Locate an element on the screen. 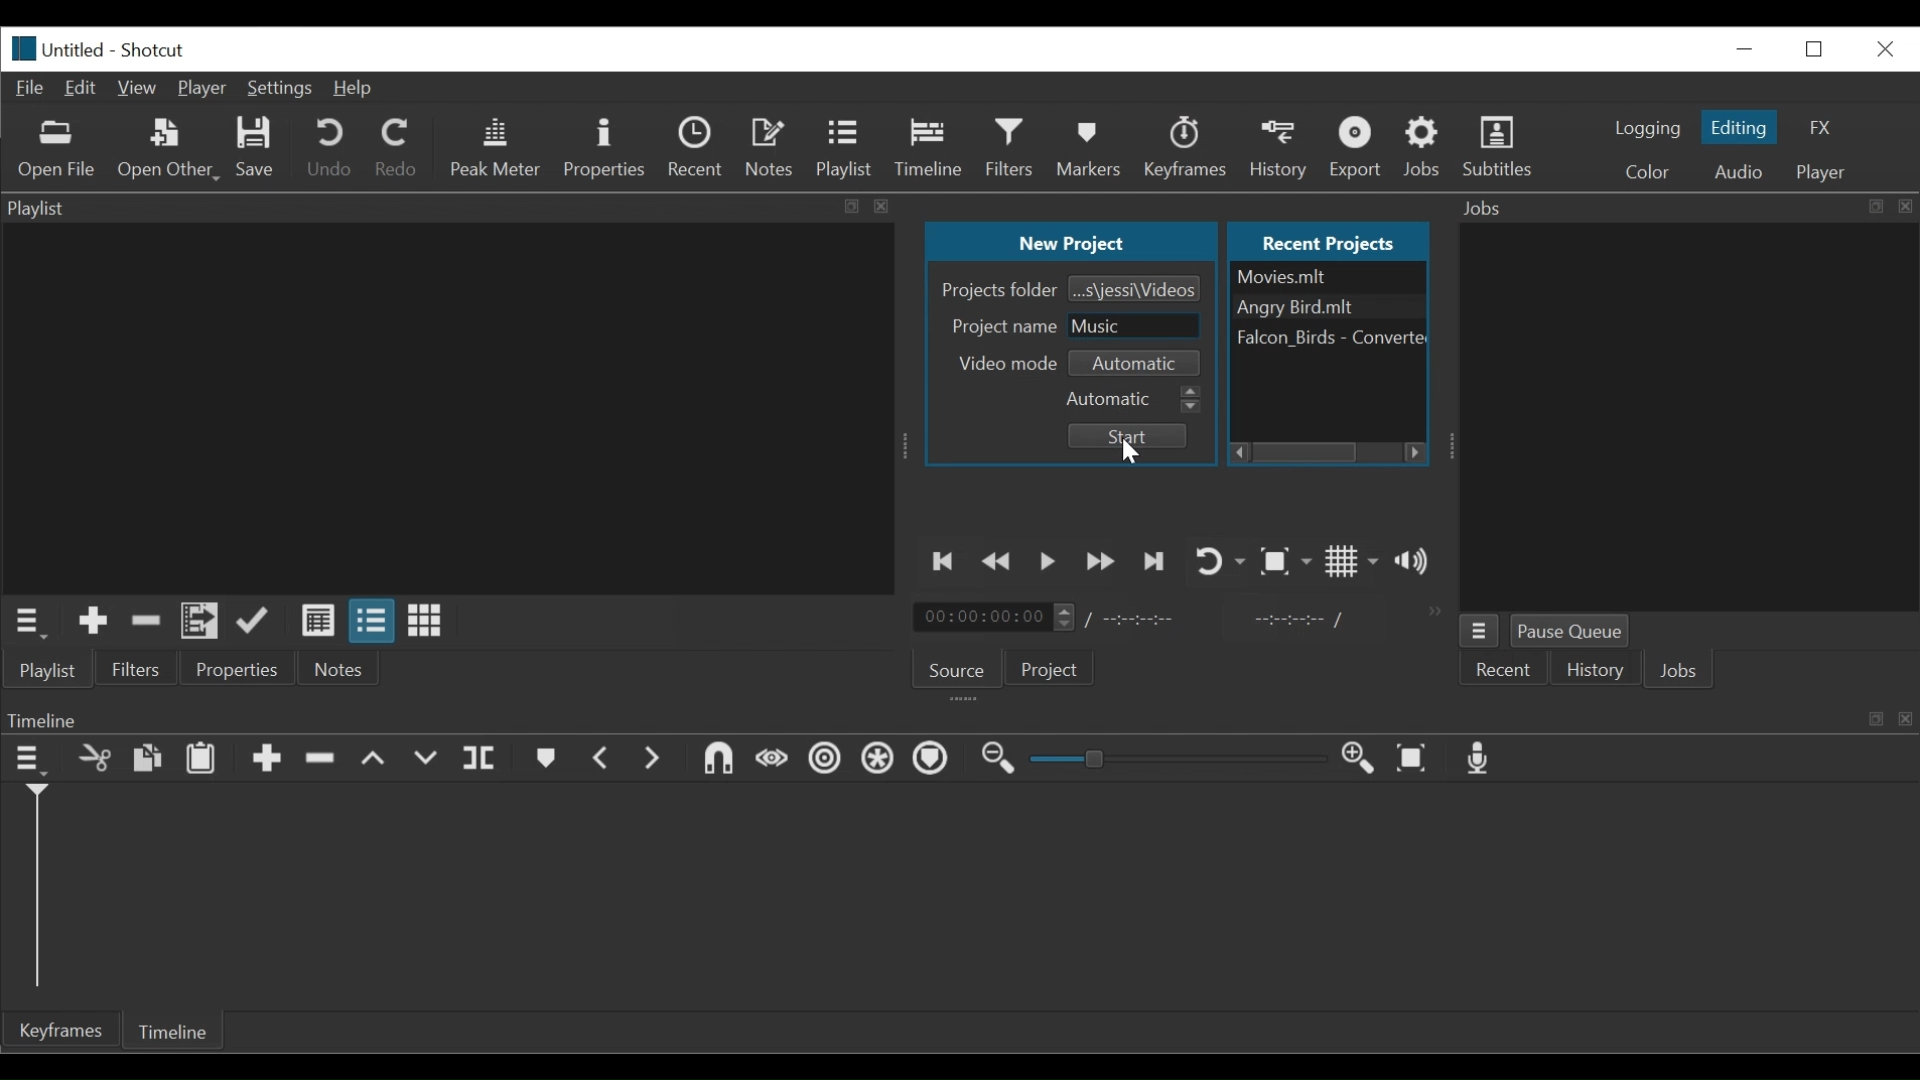 The height and width of the screenshot is (1080, 1920). FX is located at coordinates (1817, 127).